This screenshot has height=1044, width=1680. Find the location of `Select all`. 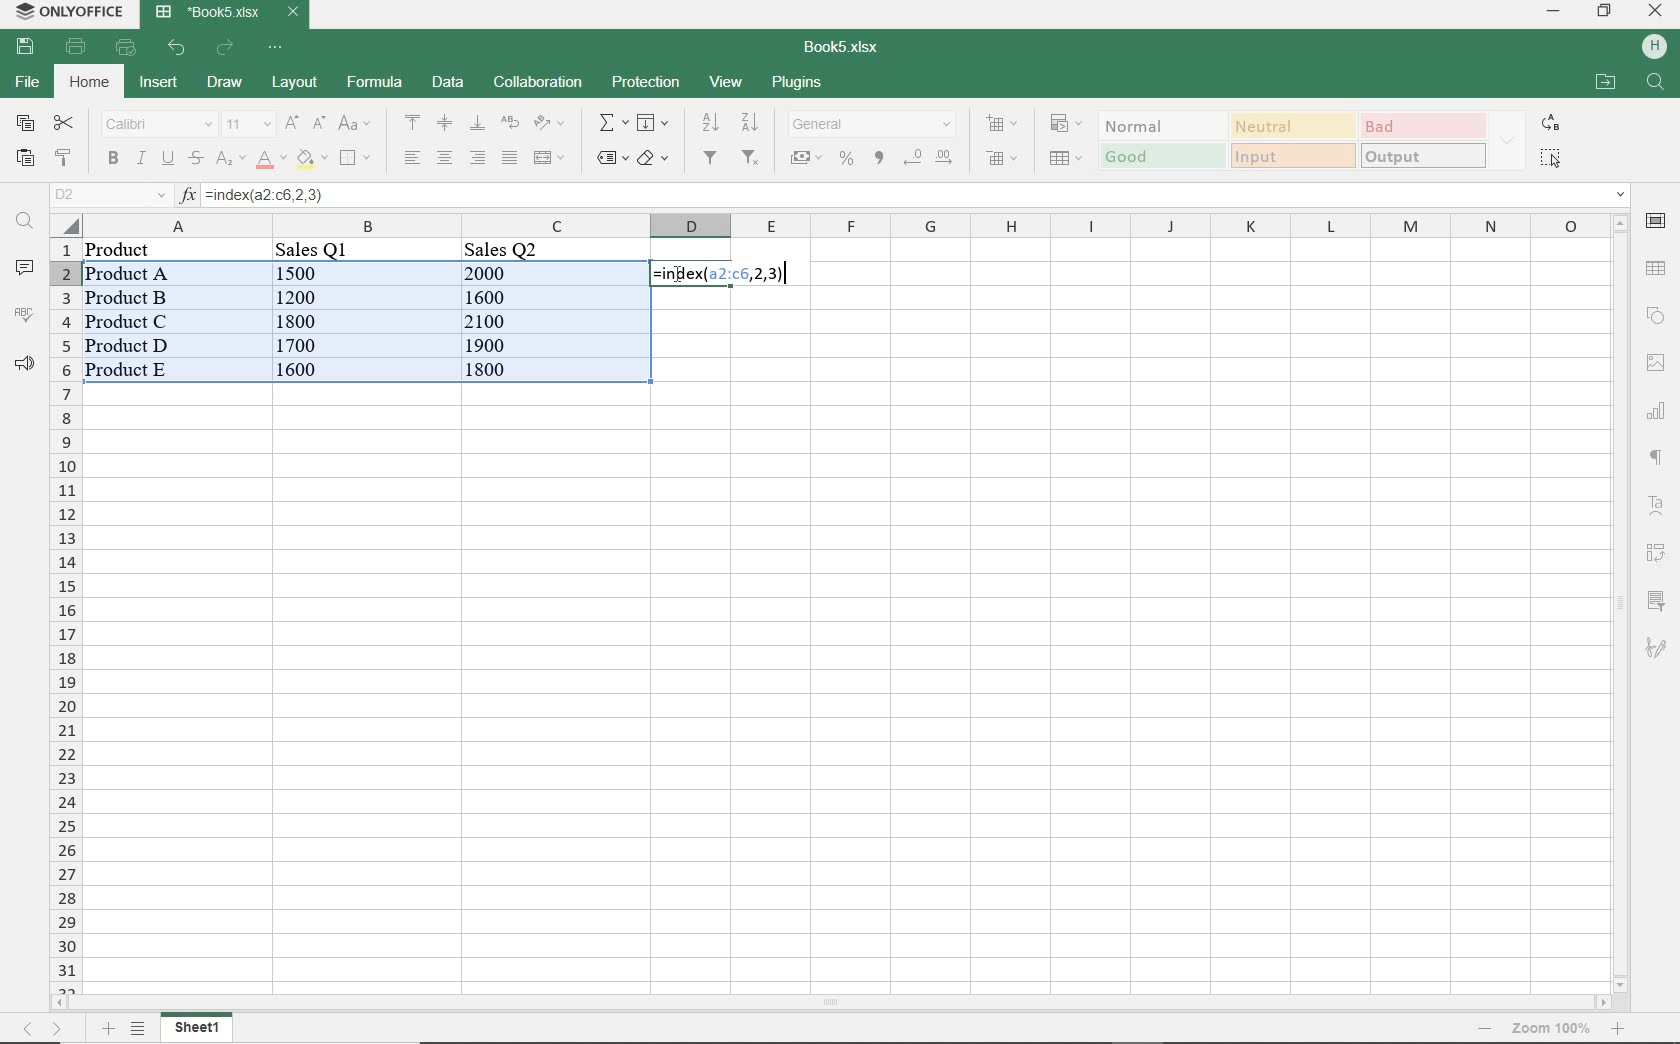

Select all is located at coordinates (64, 226).